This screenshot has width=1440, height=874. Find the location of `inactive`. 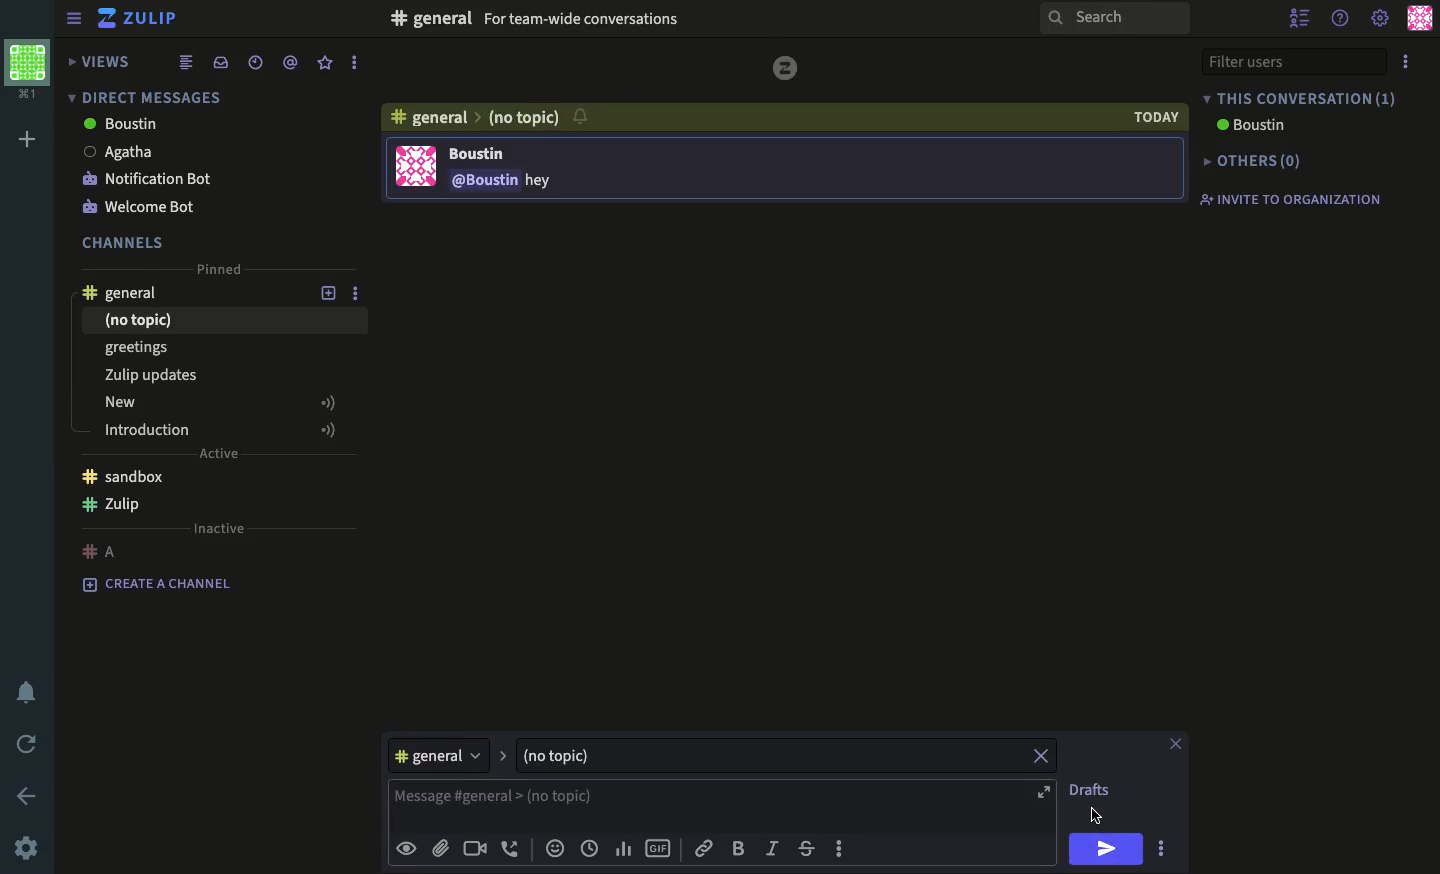

inactive is located at coordinates (217, 530).